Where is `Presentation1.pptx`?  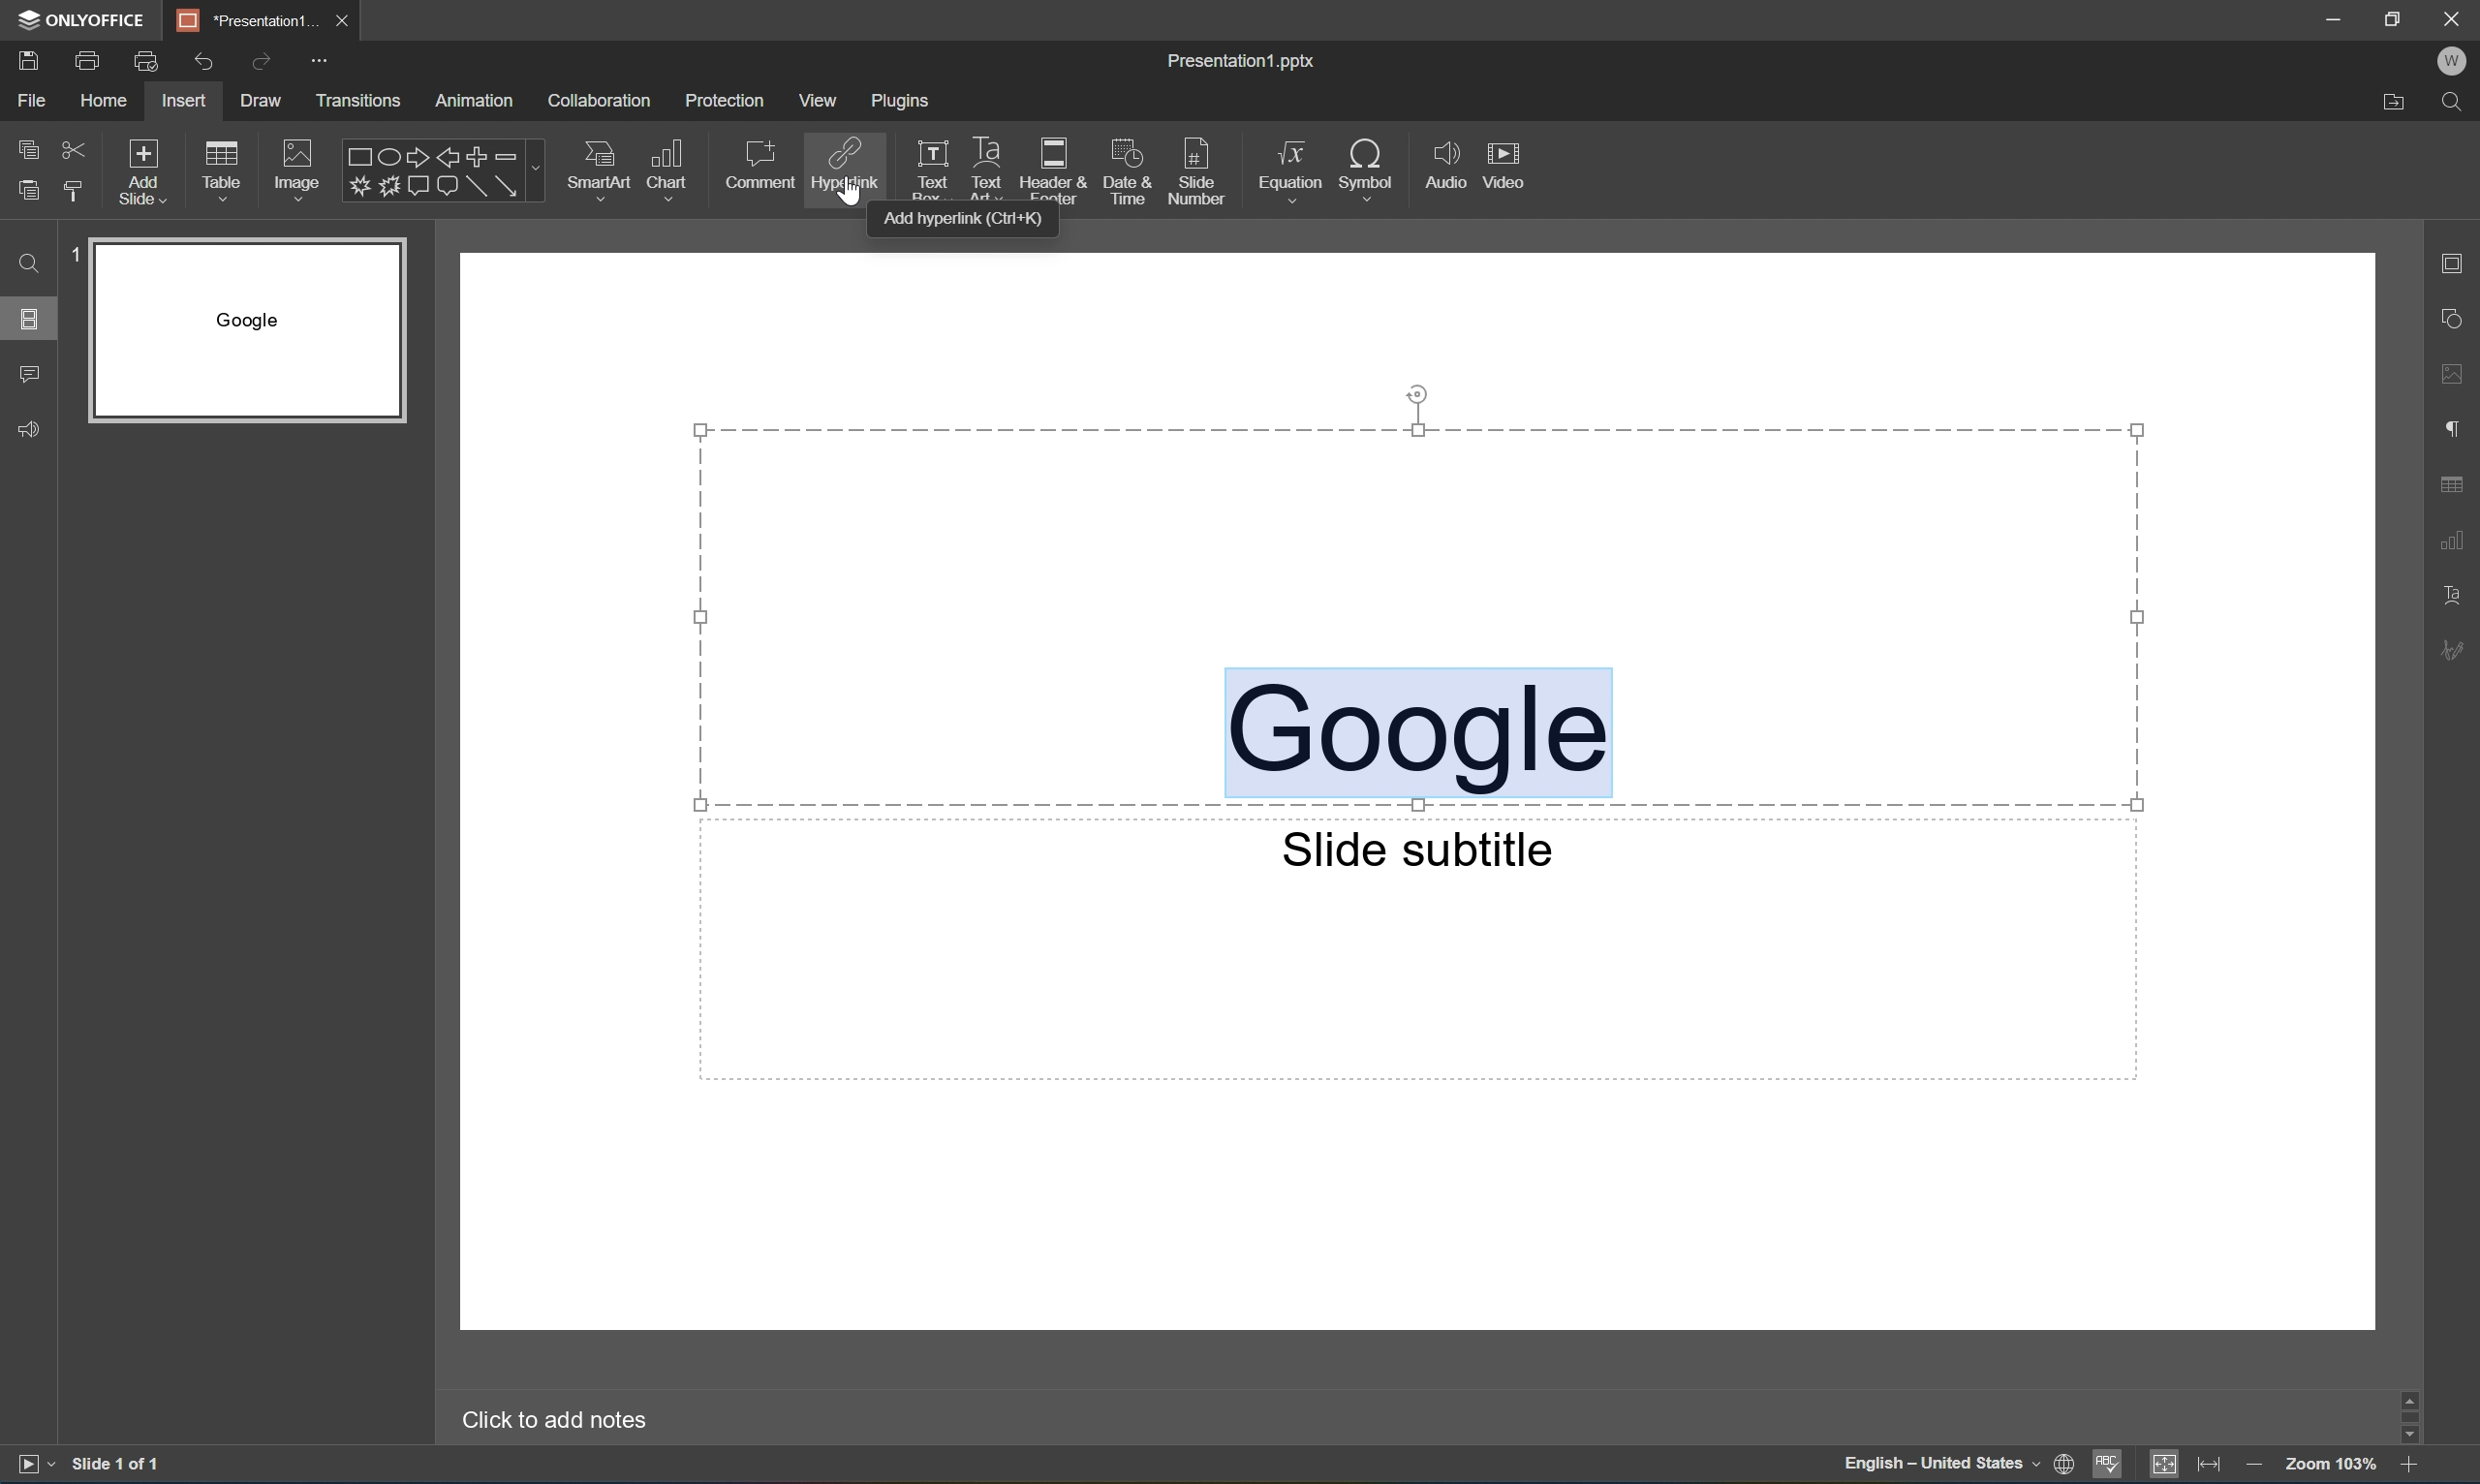
Presentation1.pptx is located at coordinates (1238, 60).